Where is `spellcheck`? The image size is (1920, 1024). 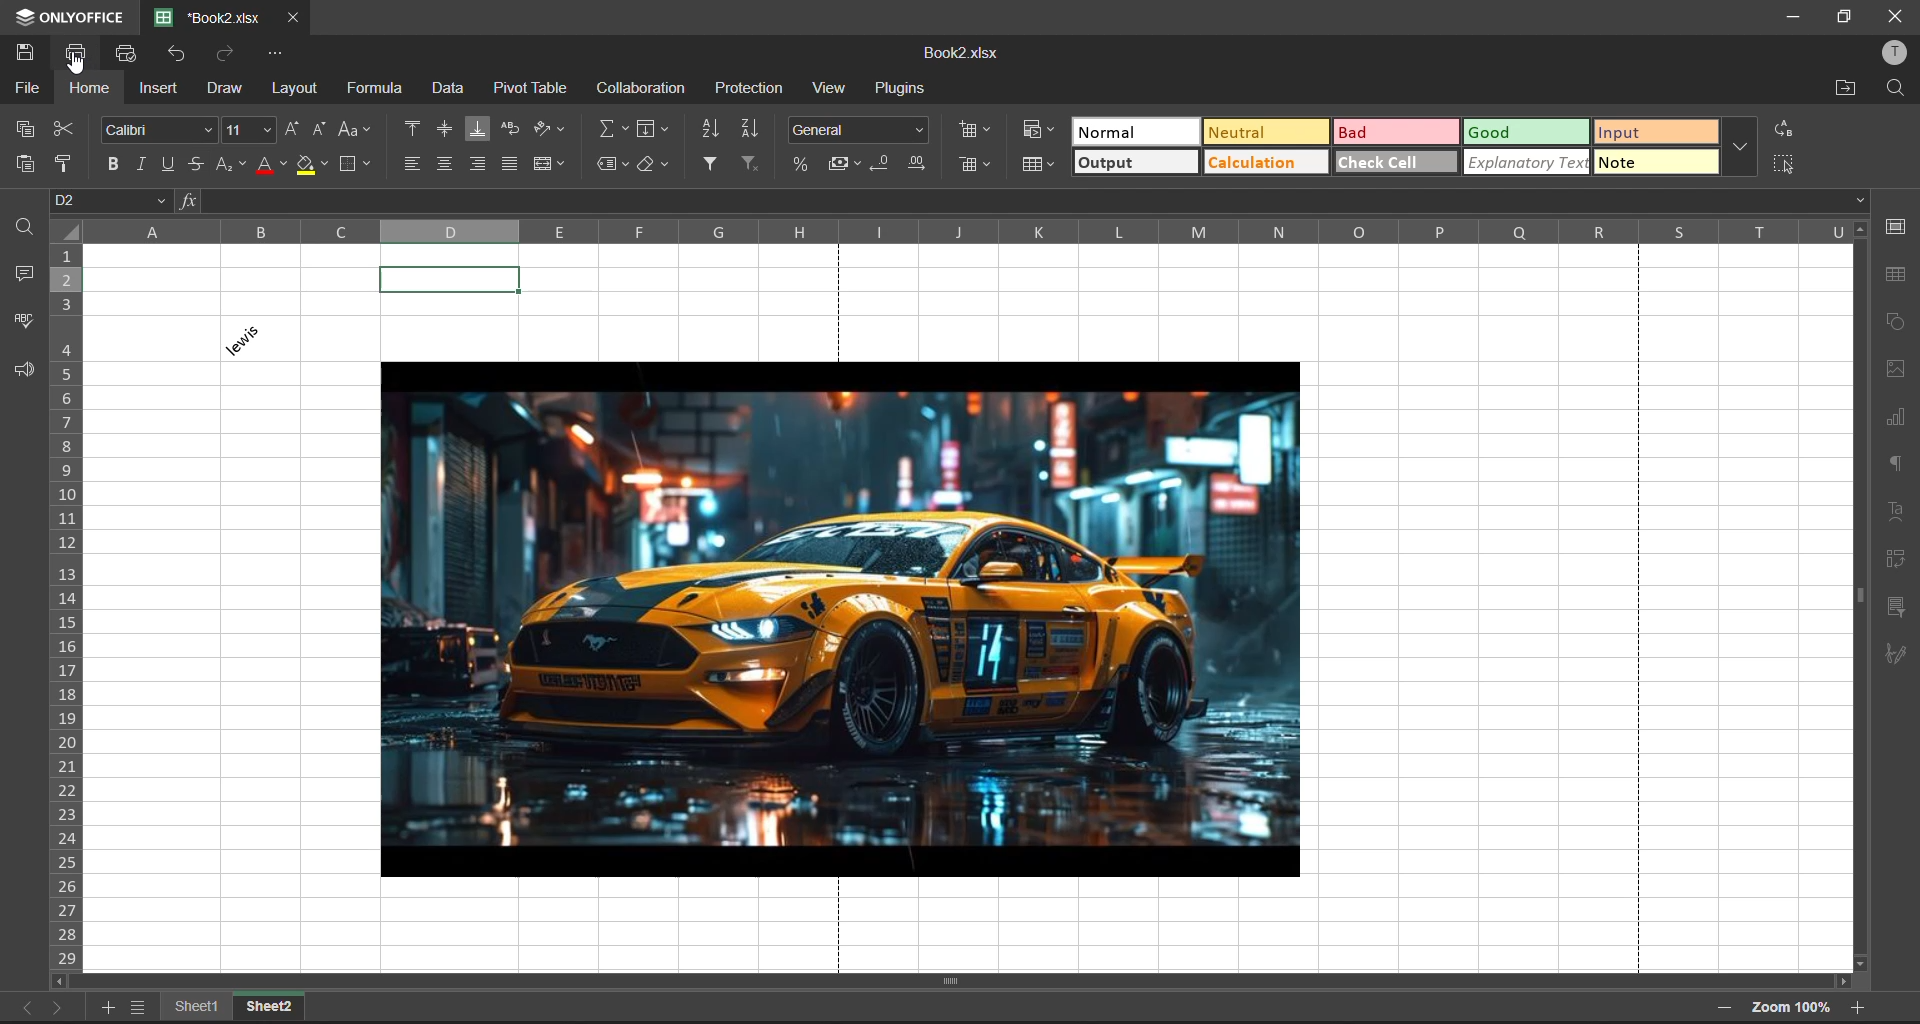 spellcheck is located at coordinates (22, 320).